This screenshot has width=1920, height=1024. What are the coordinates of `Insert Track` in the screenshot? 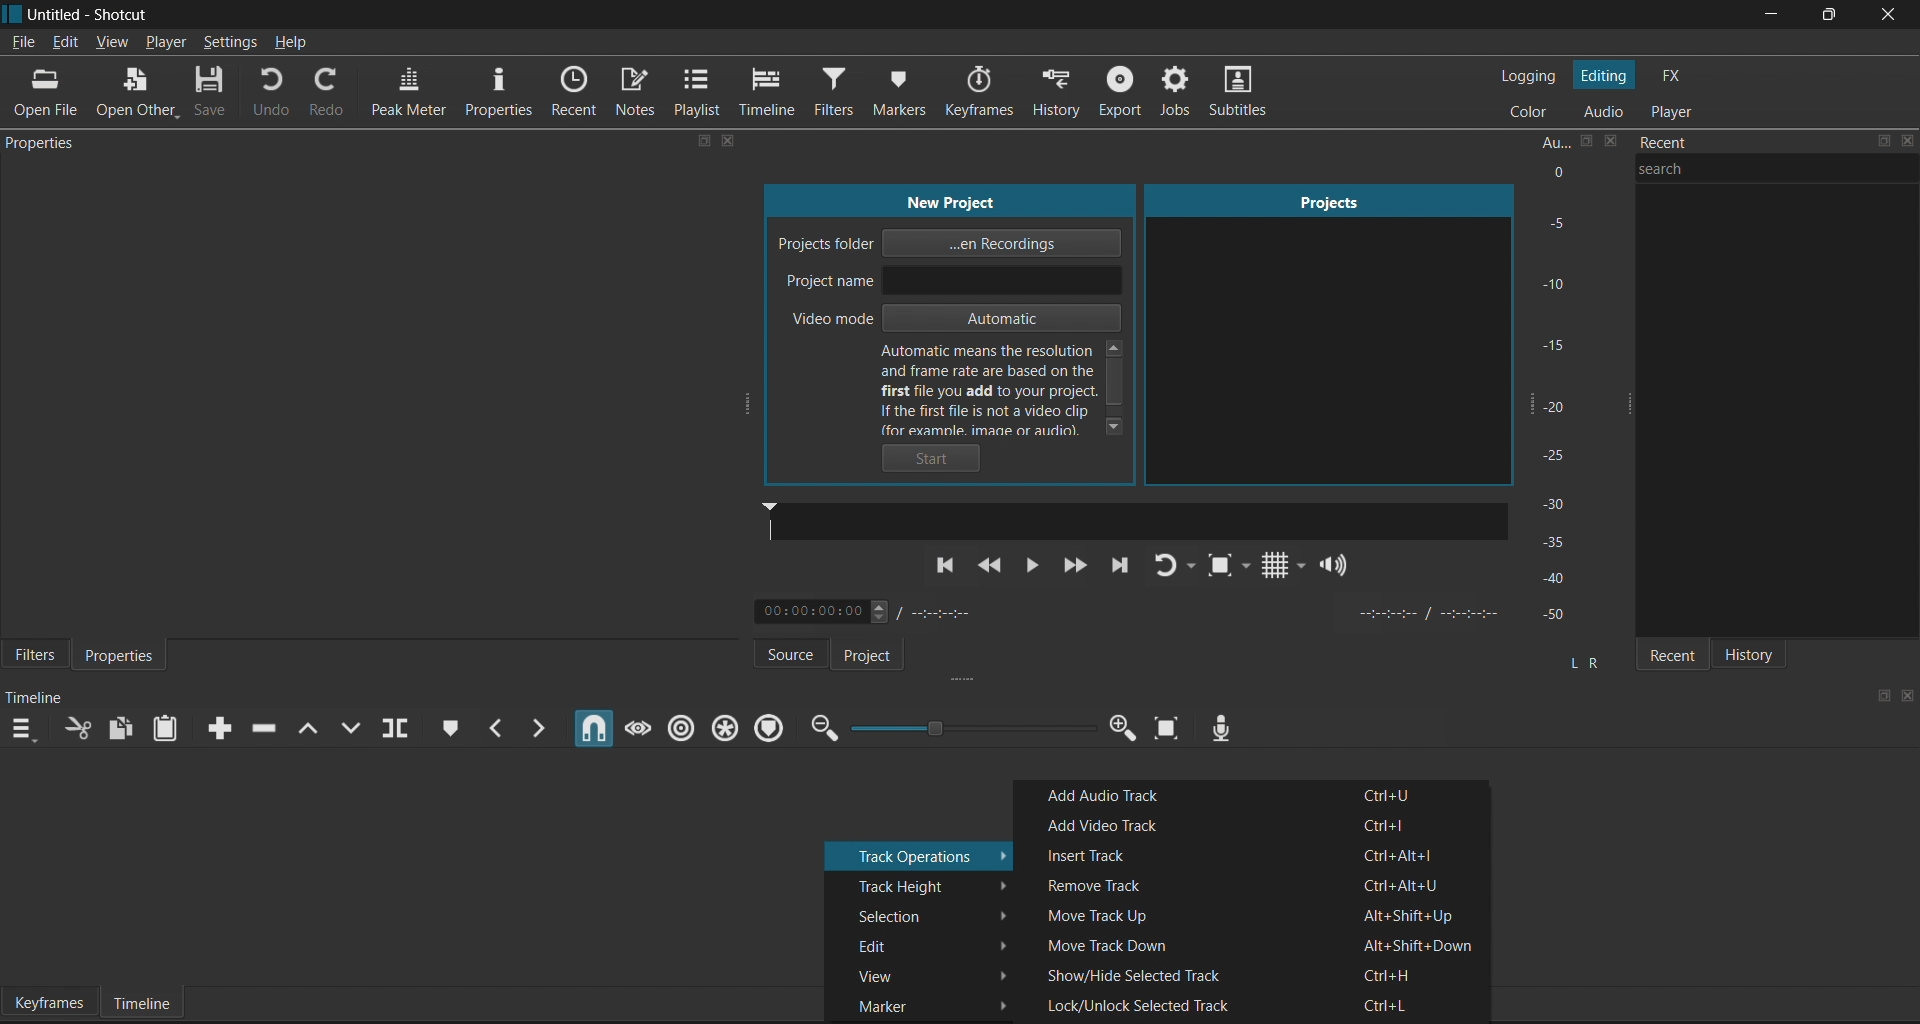 It's located at (1254, 854).